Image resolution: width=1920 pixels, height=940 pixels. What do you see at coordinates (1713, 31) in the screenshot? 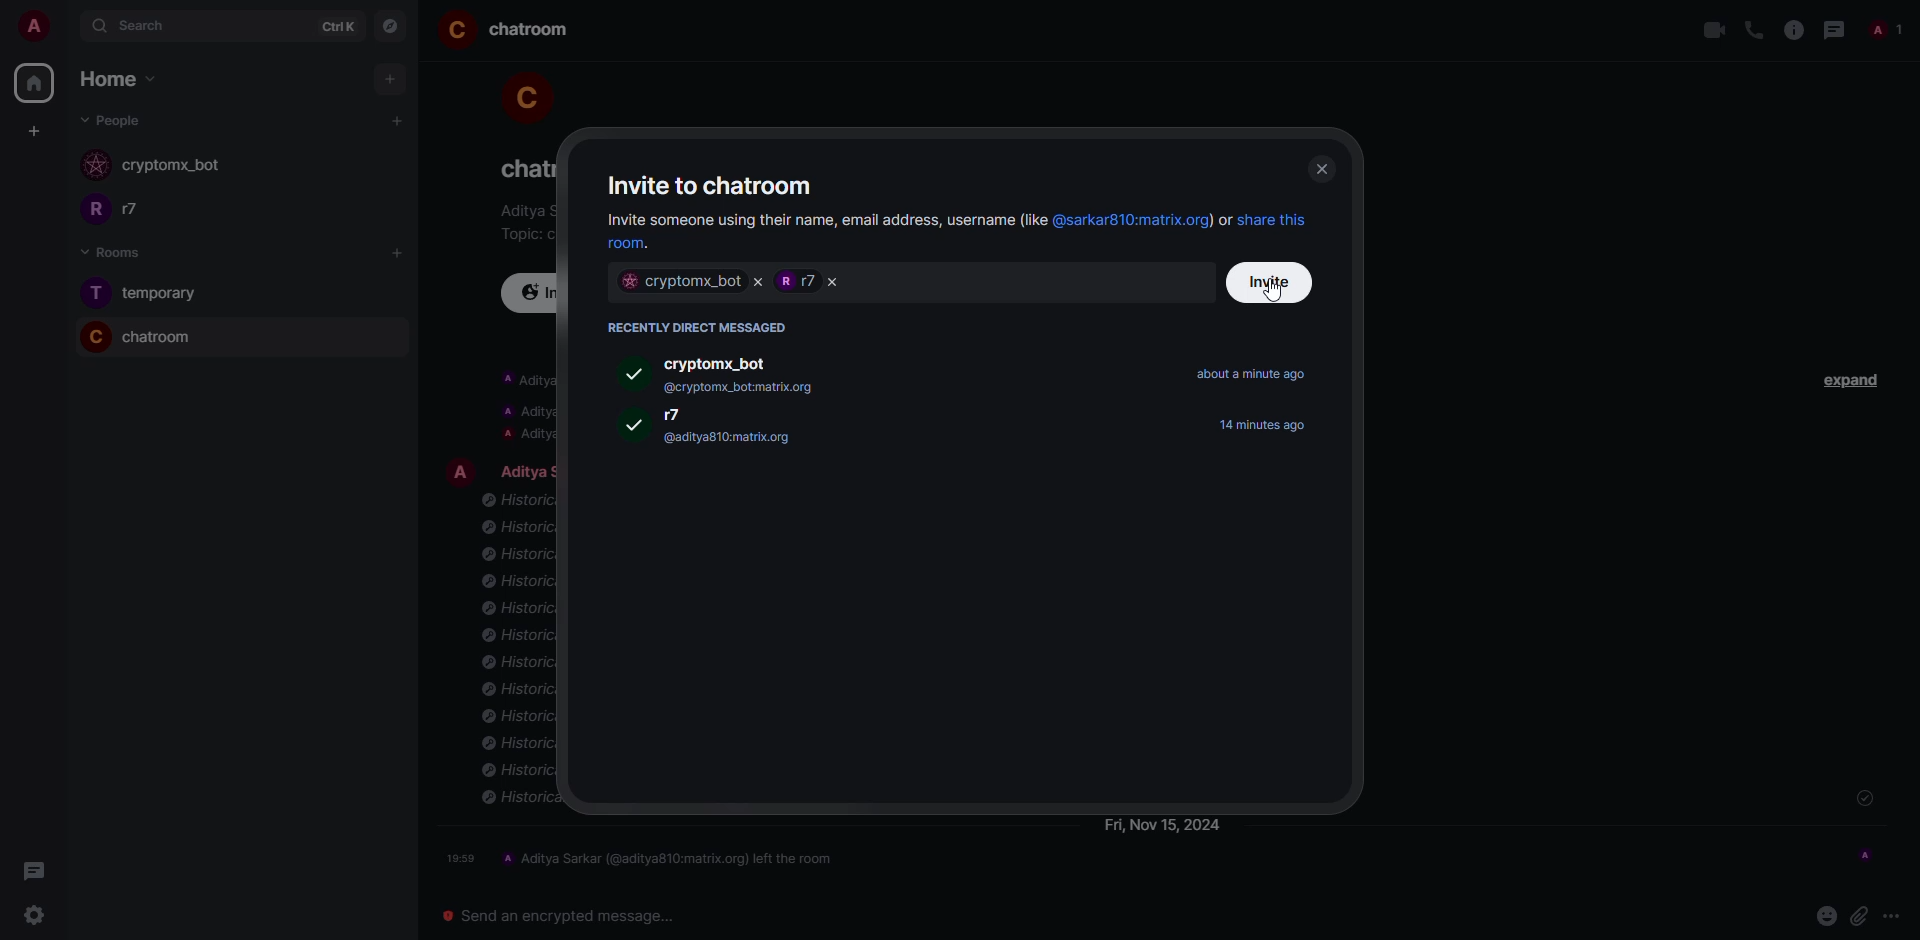
I see `video call` at bounding box center [1713, 31].